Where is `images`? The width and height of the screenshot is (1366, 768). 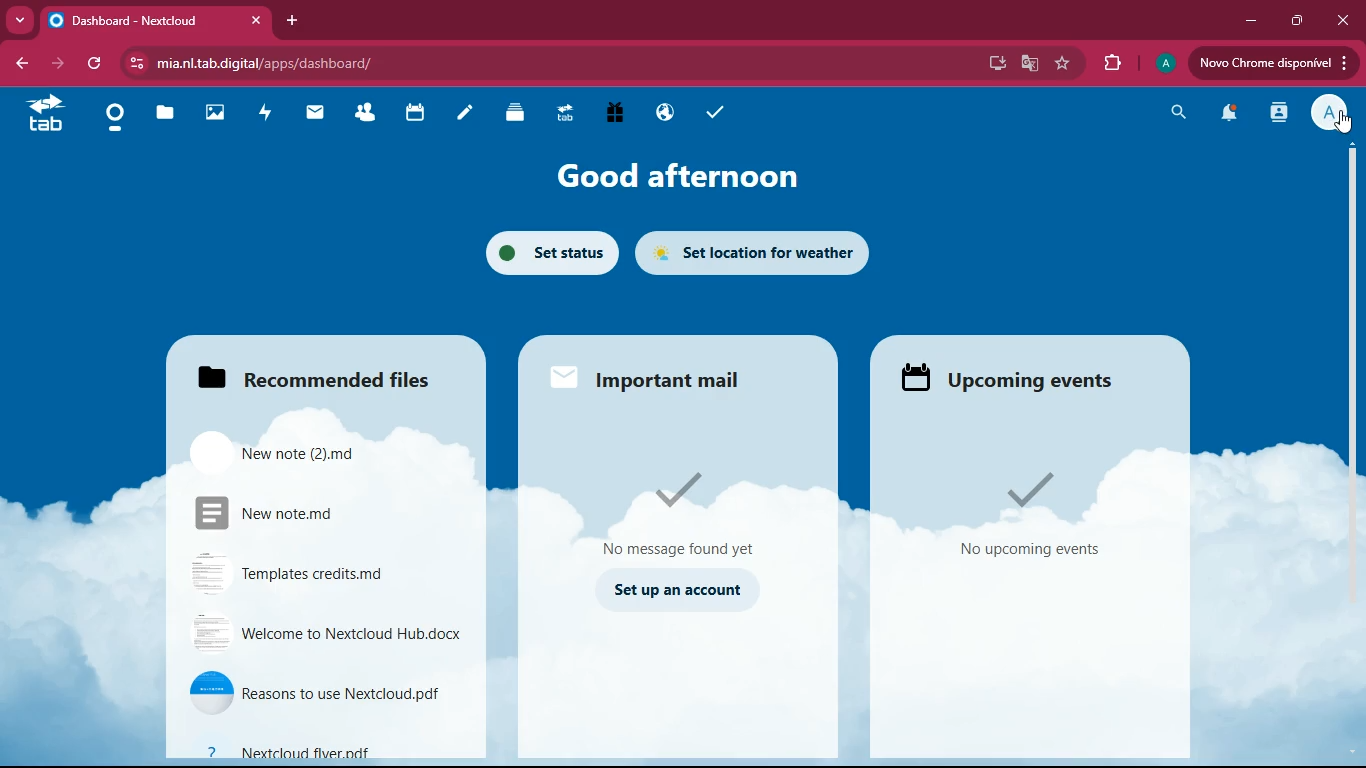 images is located at coordinates (213, 113).